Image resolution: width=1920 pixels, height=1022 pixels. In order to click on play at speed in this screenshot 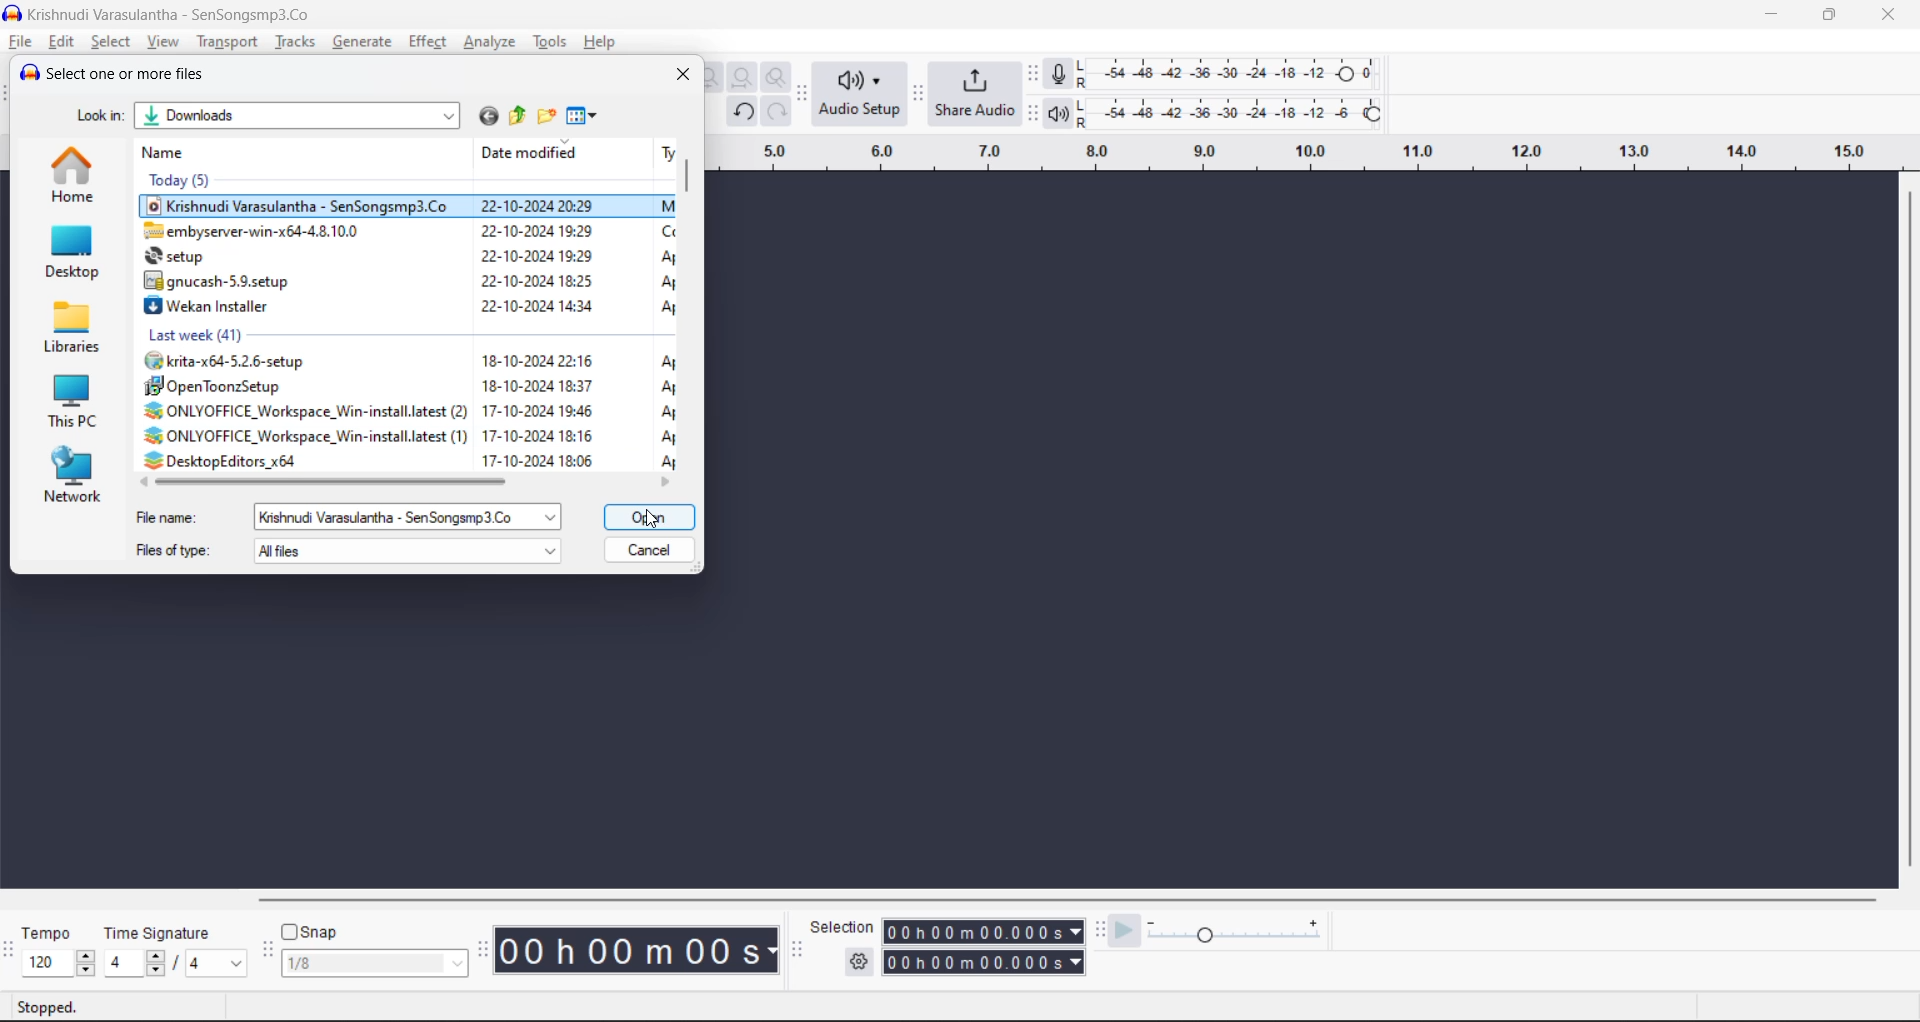, I will do `click(1124, 931)`.